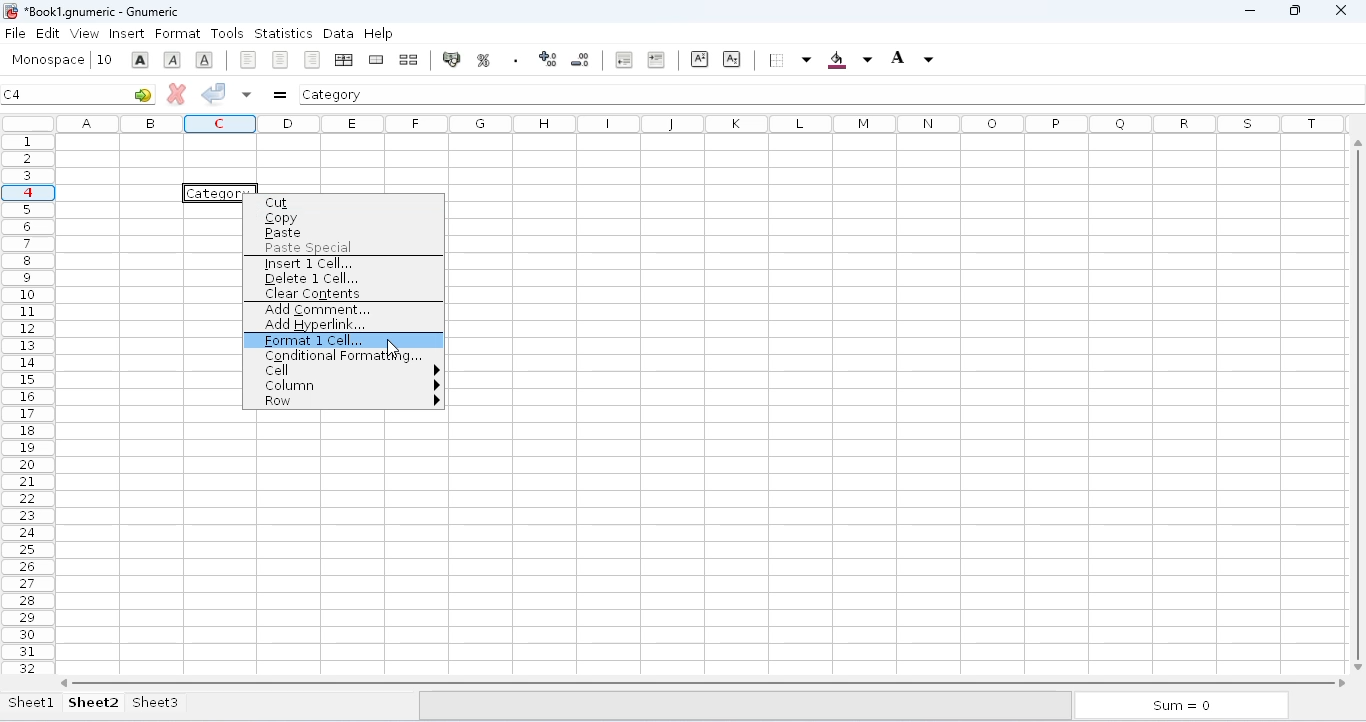 The image size is (1366, 722). What do you see at coordinates (344, 355) in the screenshot?
I see `conditional formatting` at bounding box center [344, 355].